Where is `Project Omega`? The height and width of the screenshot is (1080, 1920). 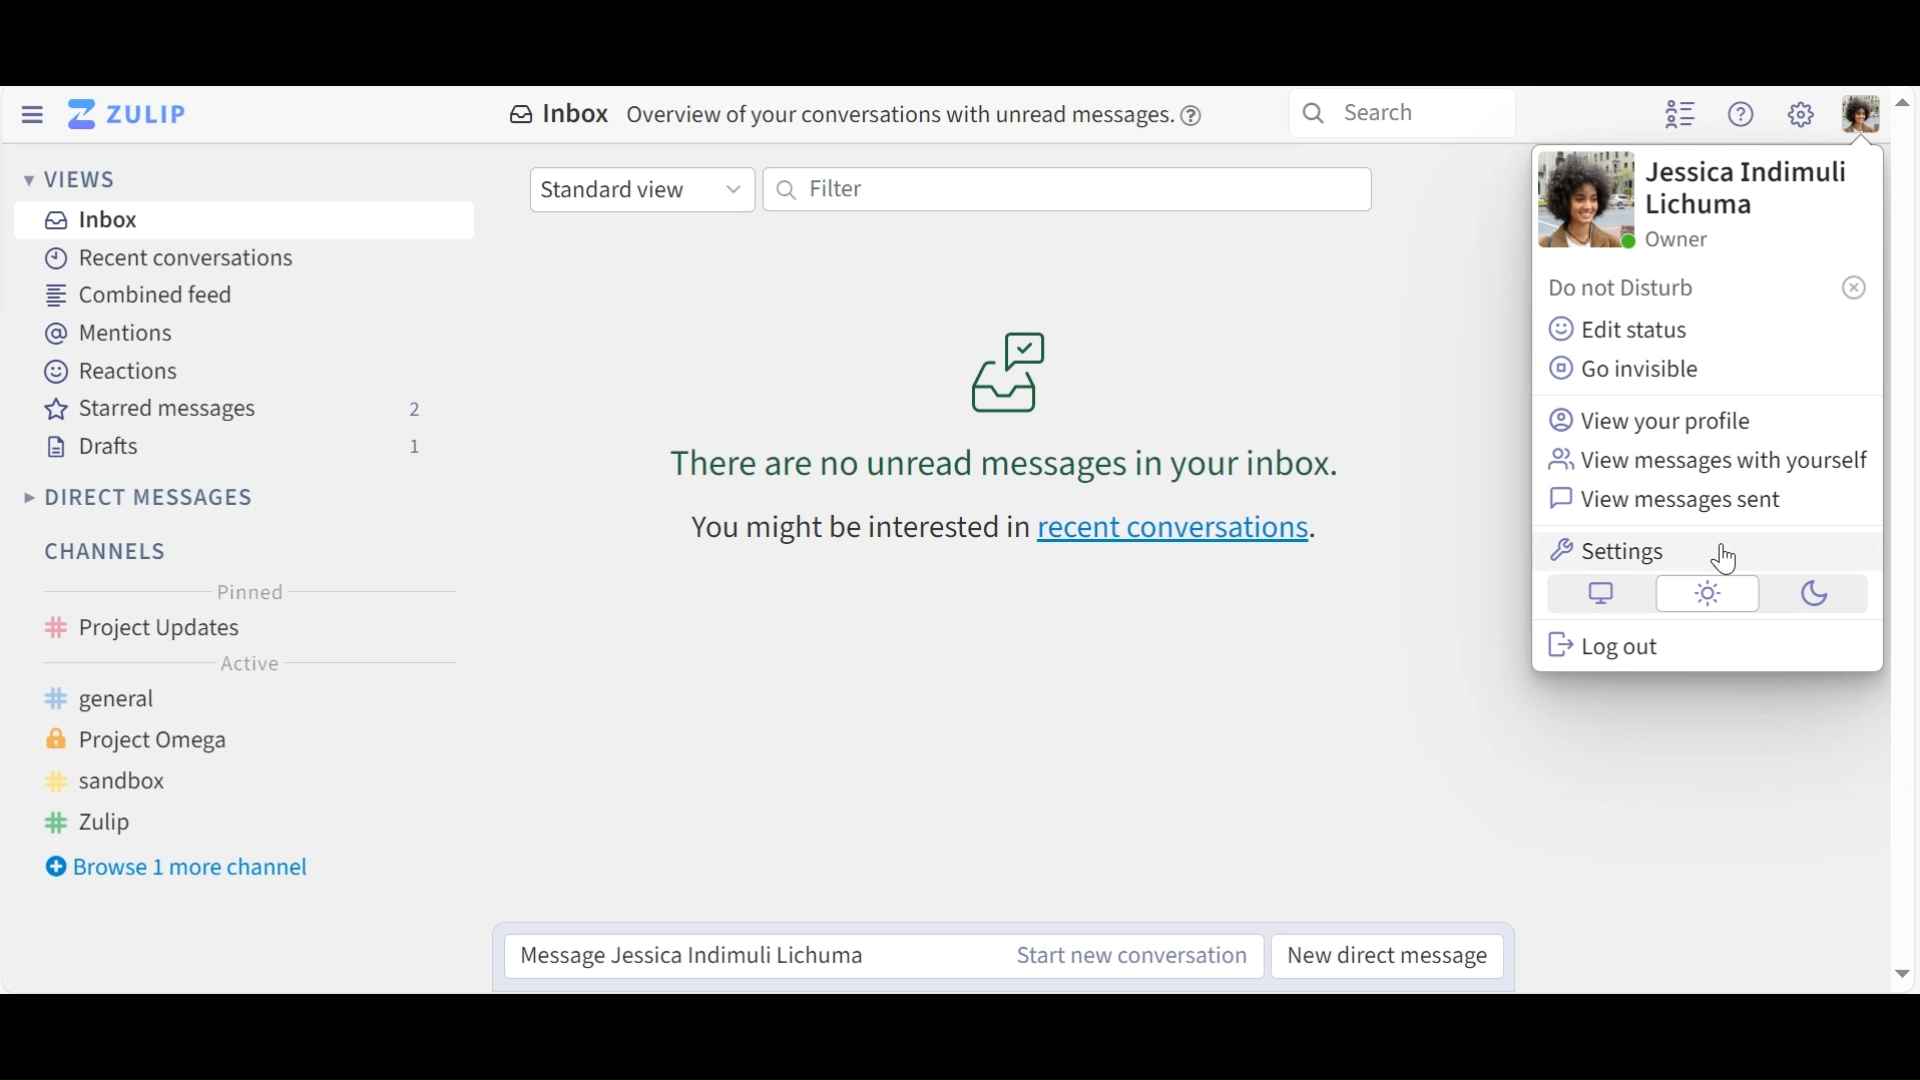 Project Omega is located at coordinates (160, 745).